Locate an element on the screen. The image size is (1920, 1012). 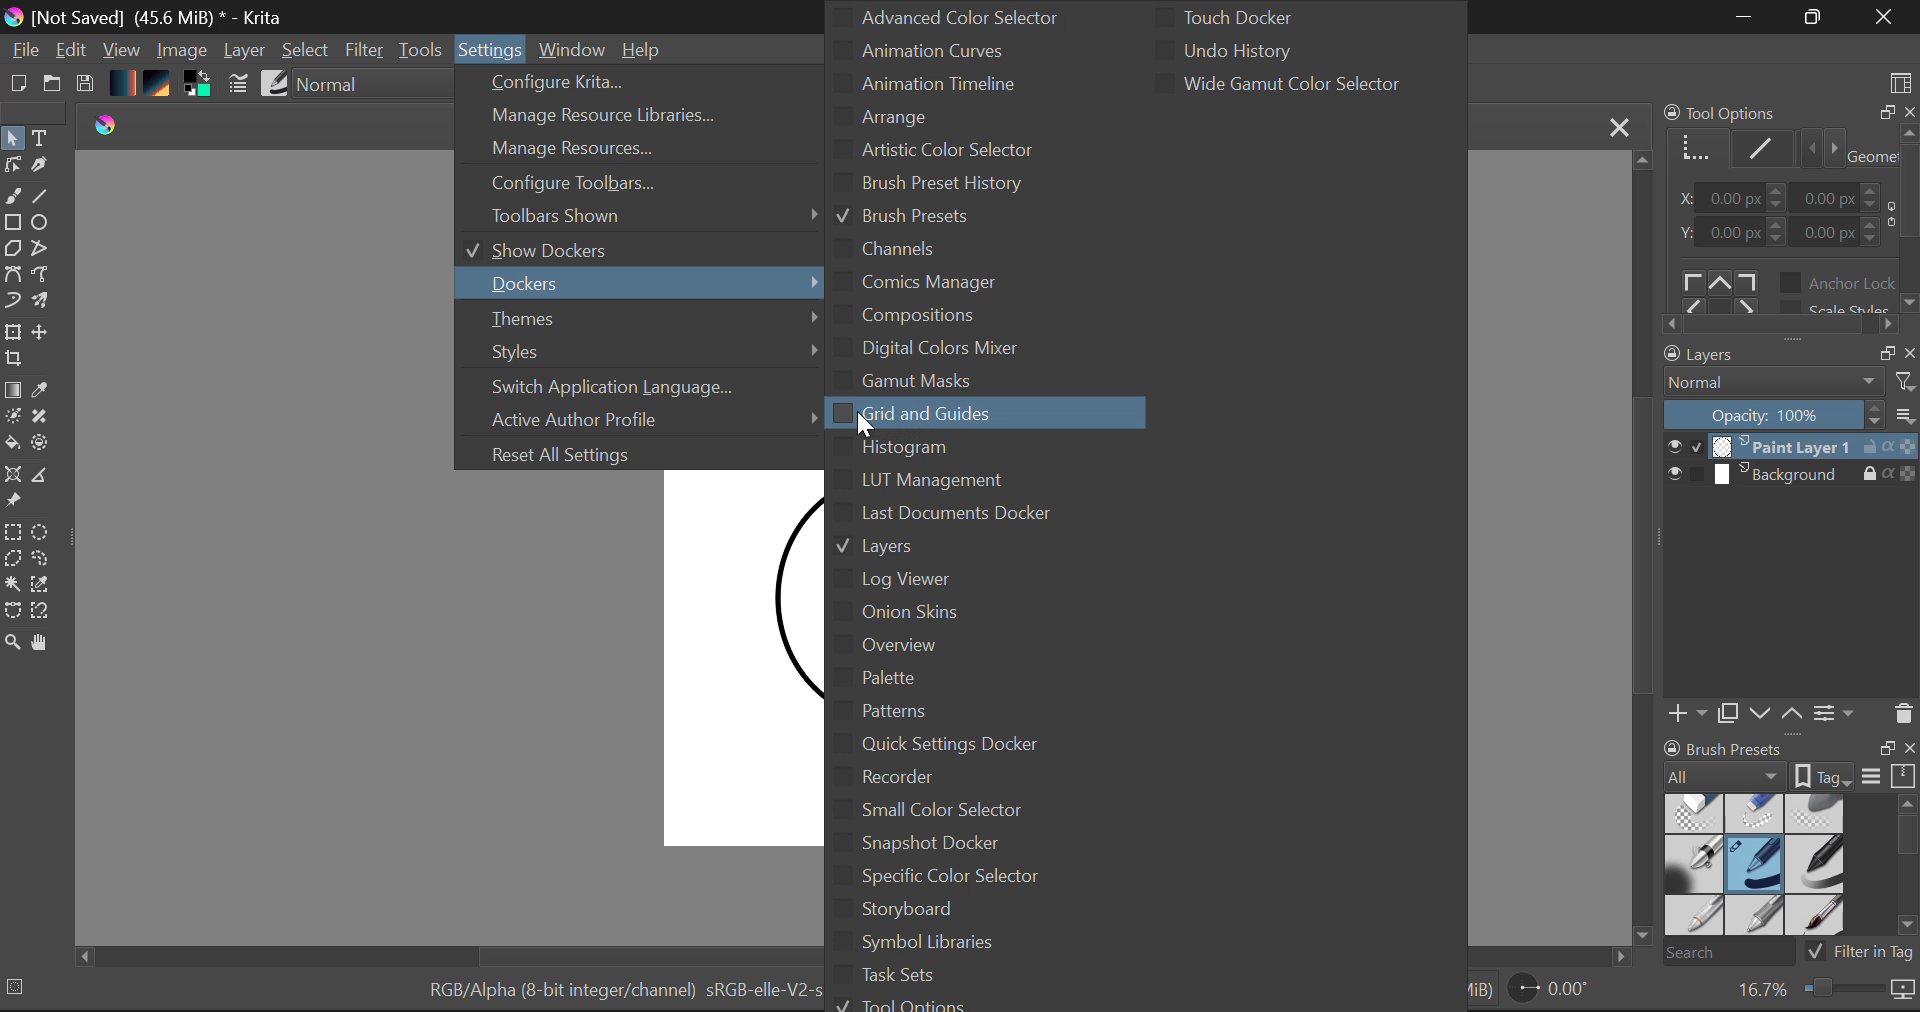
Similar Color Selector is located at coordinates (44, 586).